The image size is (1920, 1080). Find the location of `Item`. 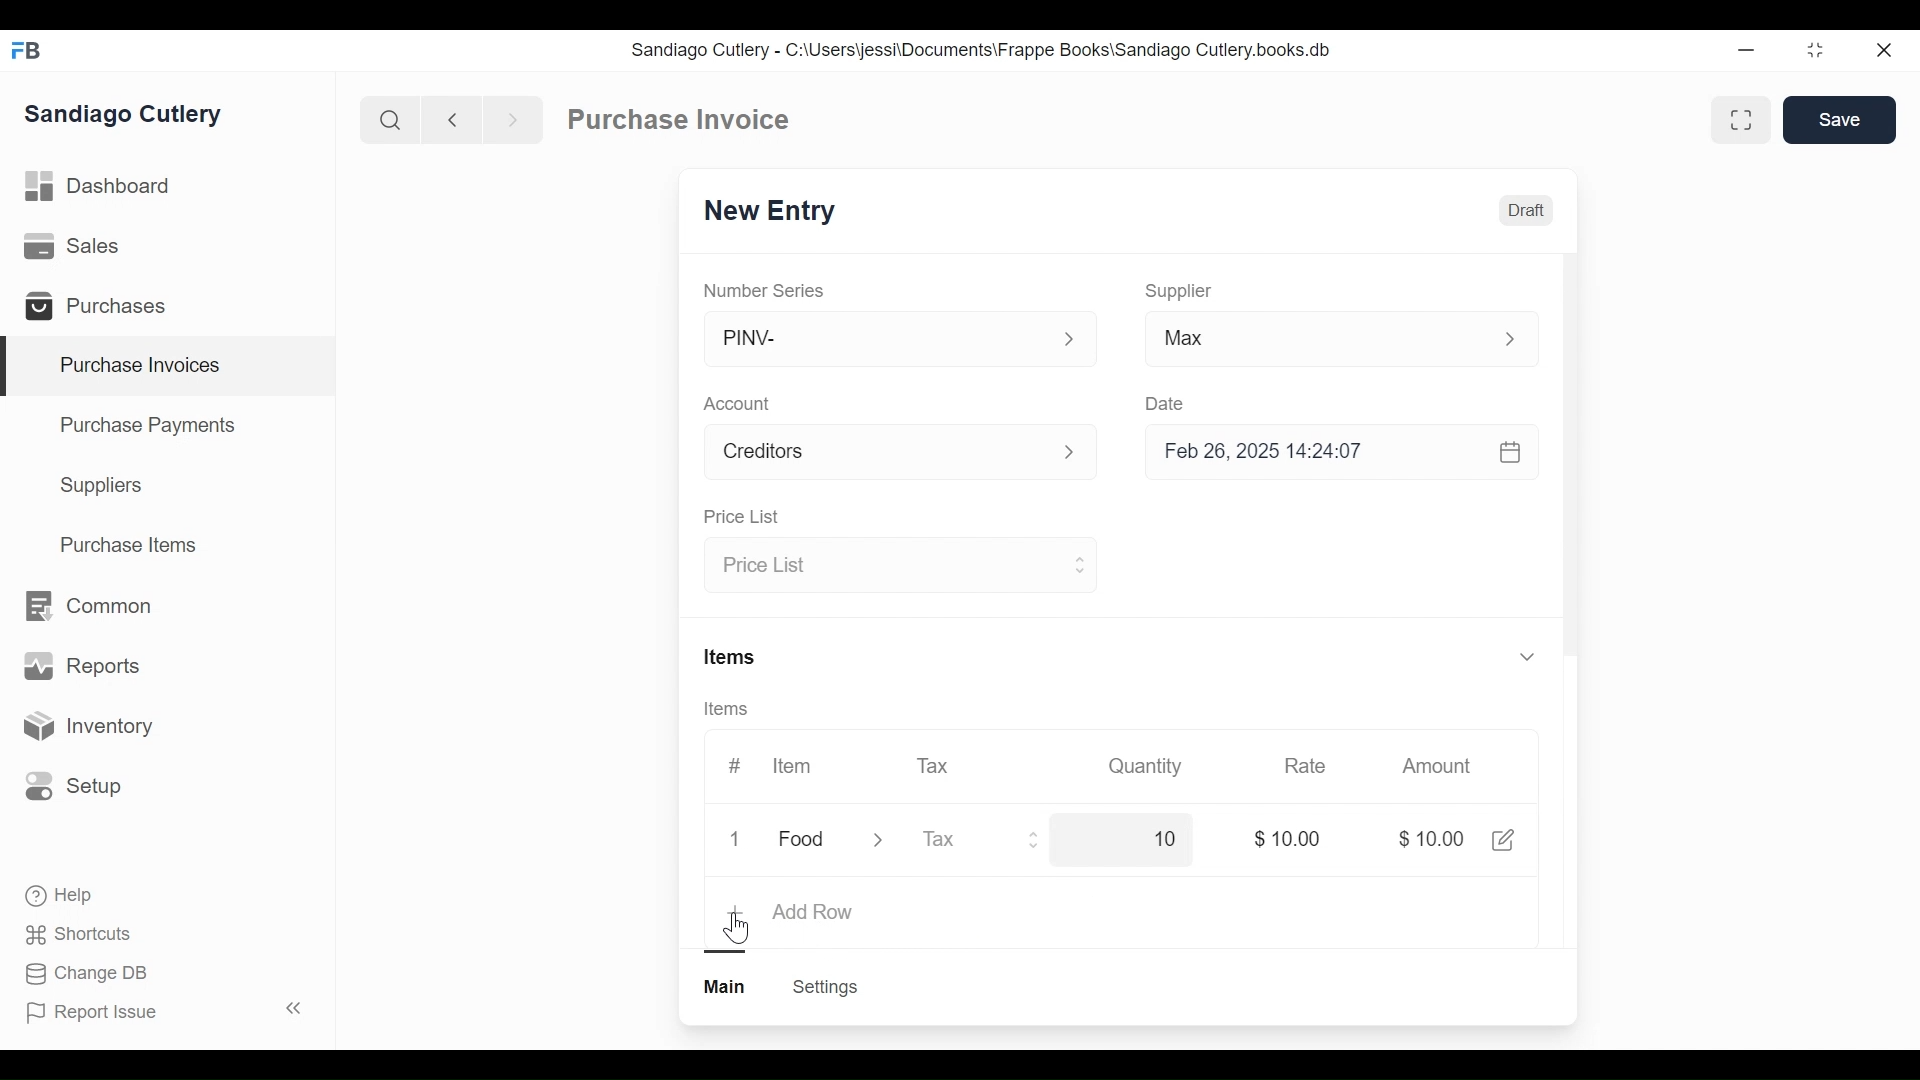

Item is located at coordinates (790, 766).